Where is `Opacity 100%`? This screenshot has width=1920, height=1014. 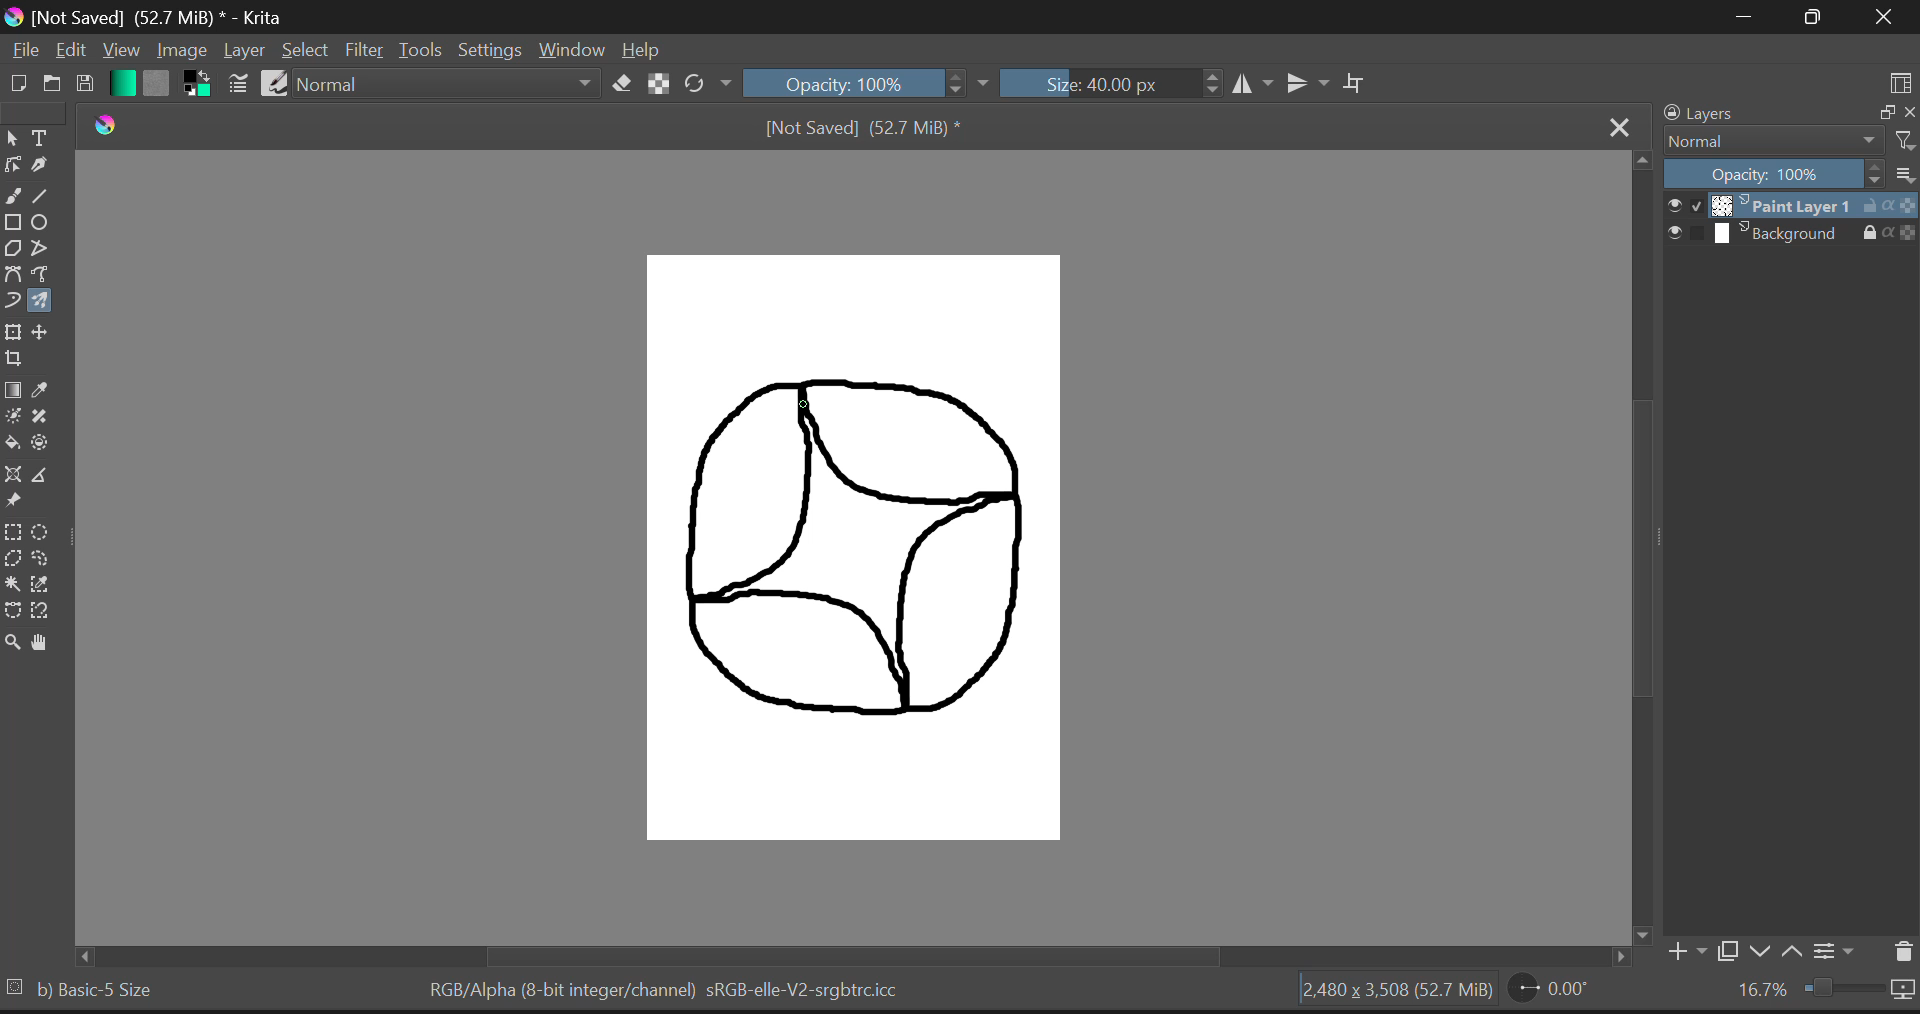 Opacity 100% is located at coordinates (1774, 175).